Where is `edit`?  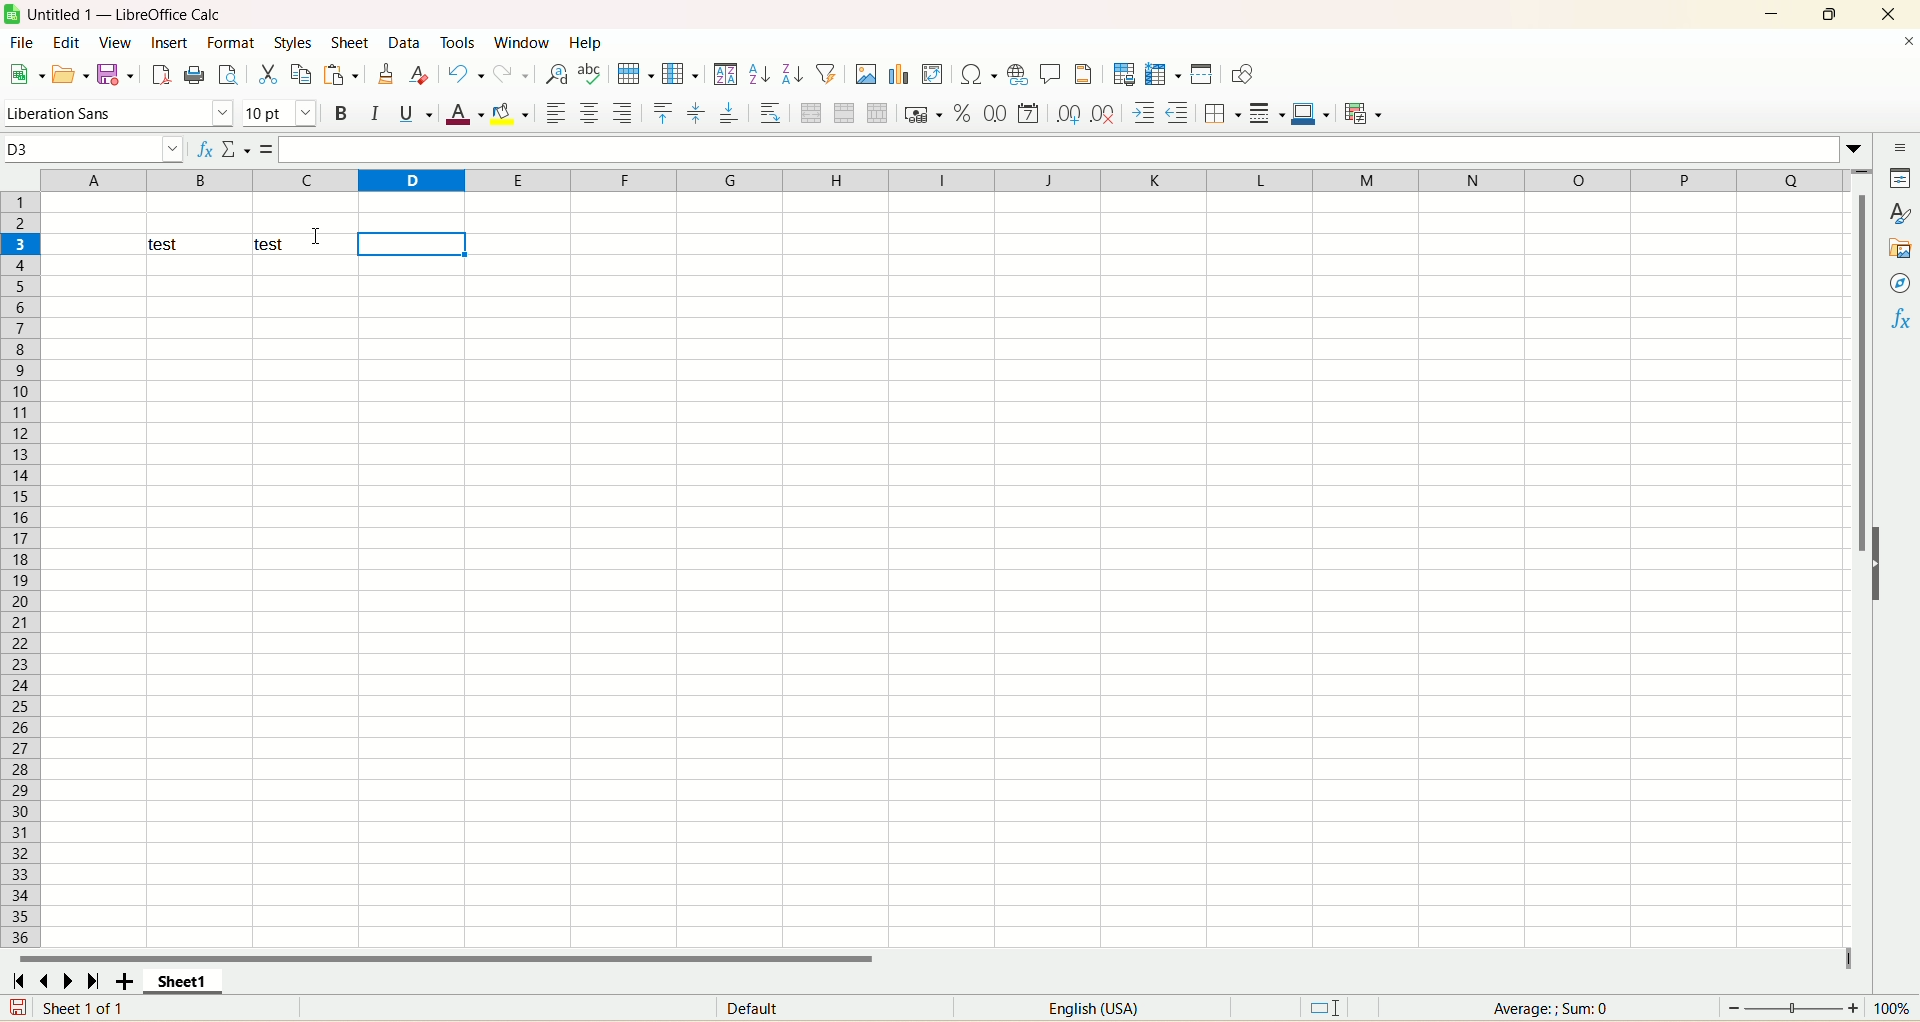 edit is located at coordinates (67, 42).